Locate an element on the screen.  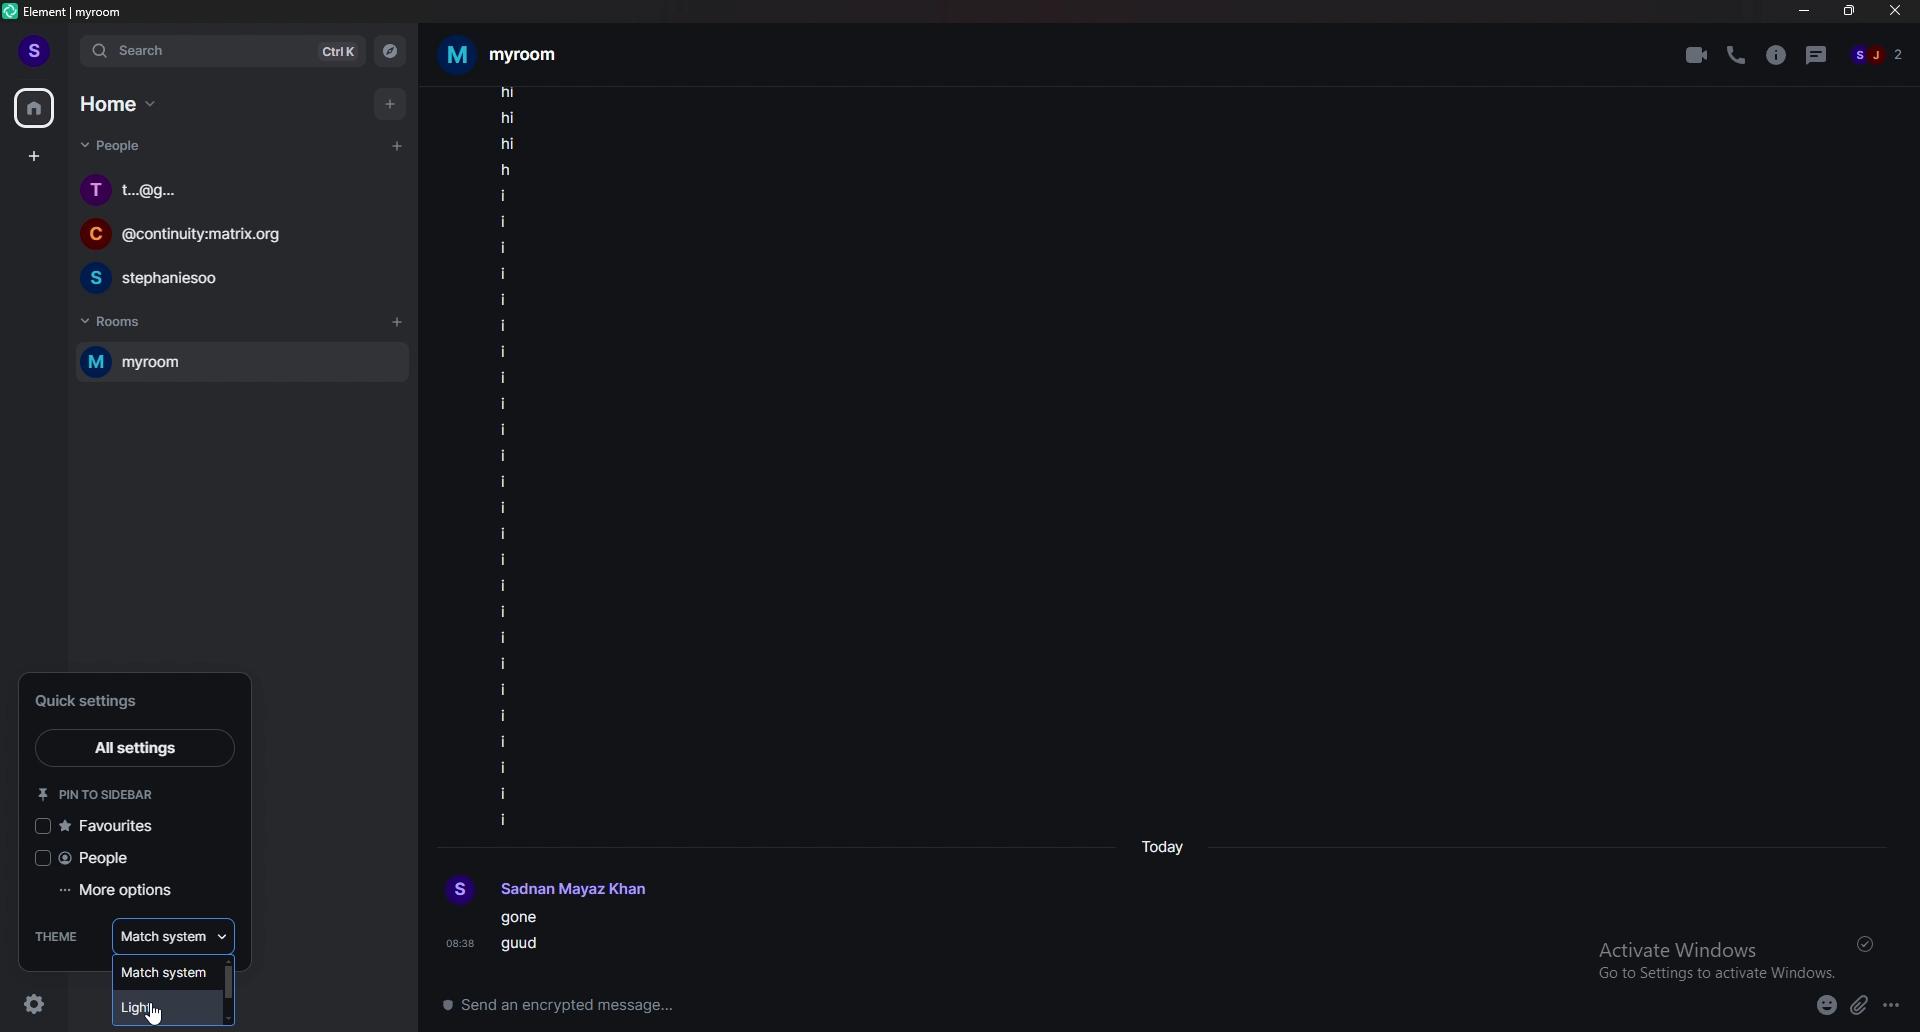
add room is located at coordinates (397, 322).